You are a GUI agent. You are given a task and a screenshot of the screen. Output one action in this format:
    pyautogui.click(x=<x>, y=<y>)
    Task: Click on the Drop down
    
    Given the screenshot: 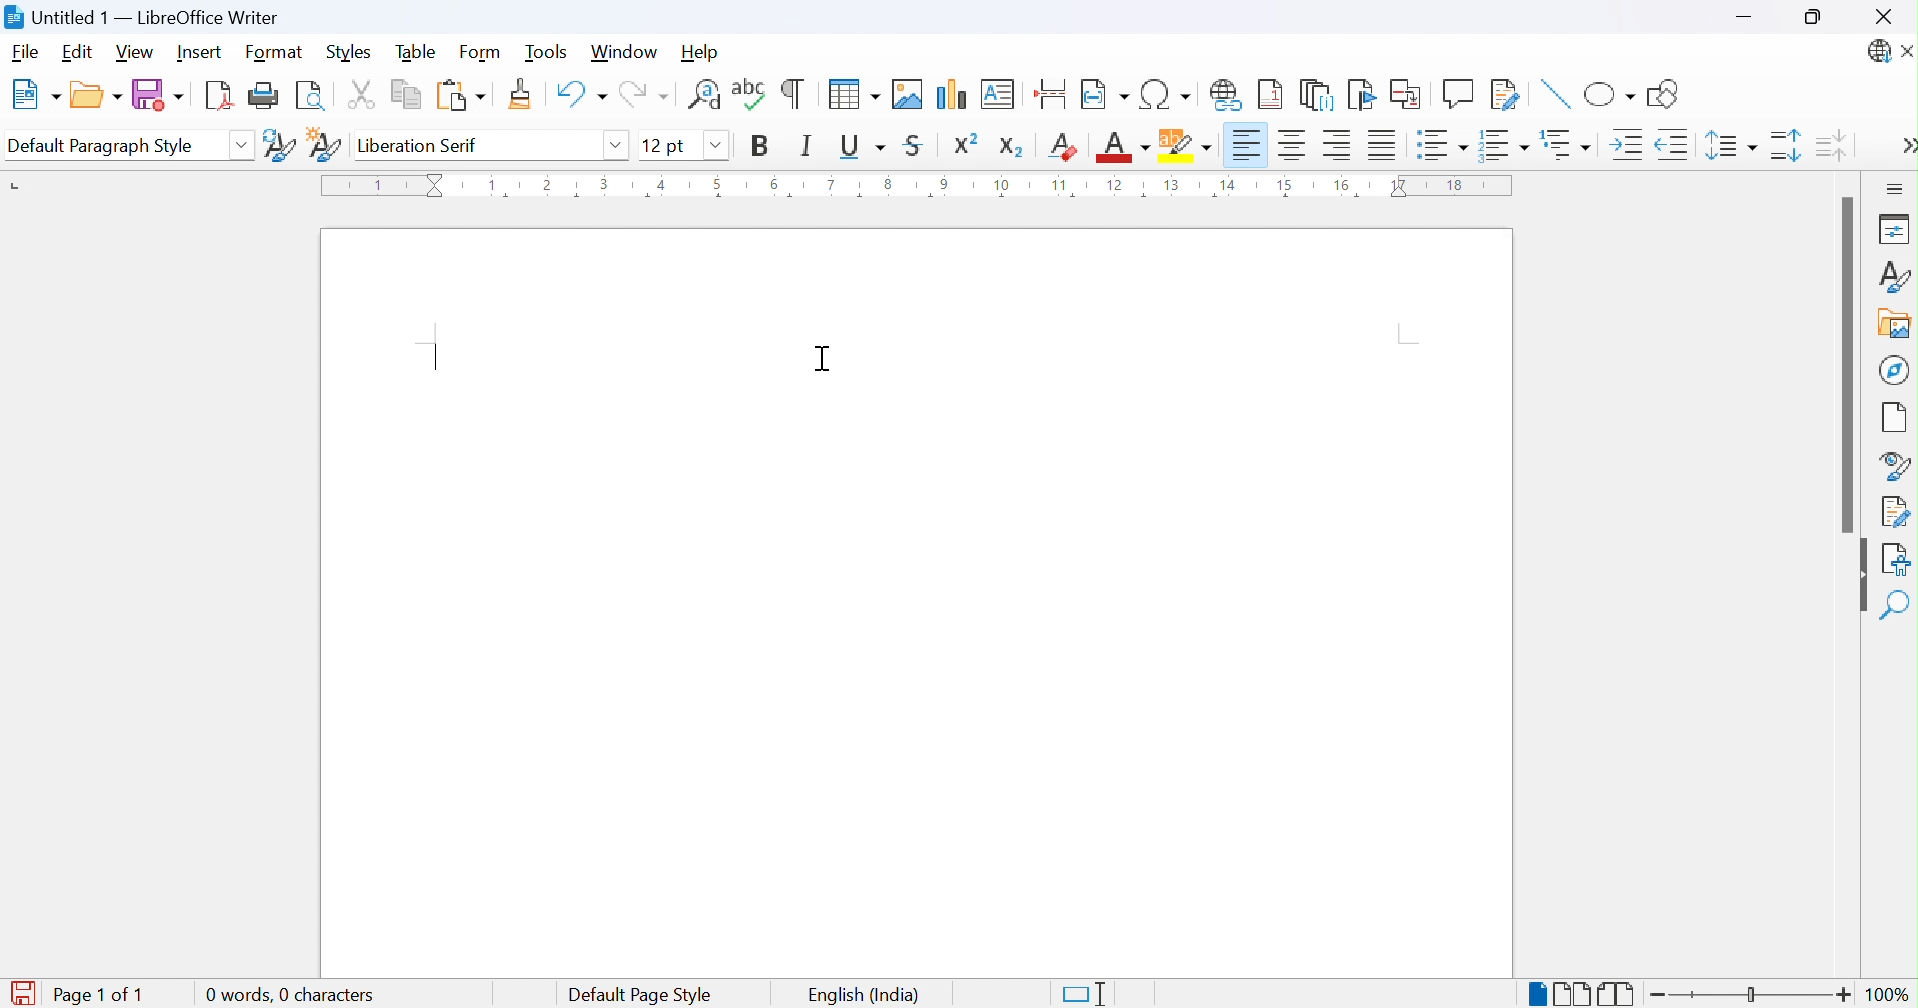 What is the action you would take?
    pyautogui.click(x=242, y=148)
    